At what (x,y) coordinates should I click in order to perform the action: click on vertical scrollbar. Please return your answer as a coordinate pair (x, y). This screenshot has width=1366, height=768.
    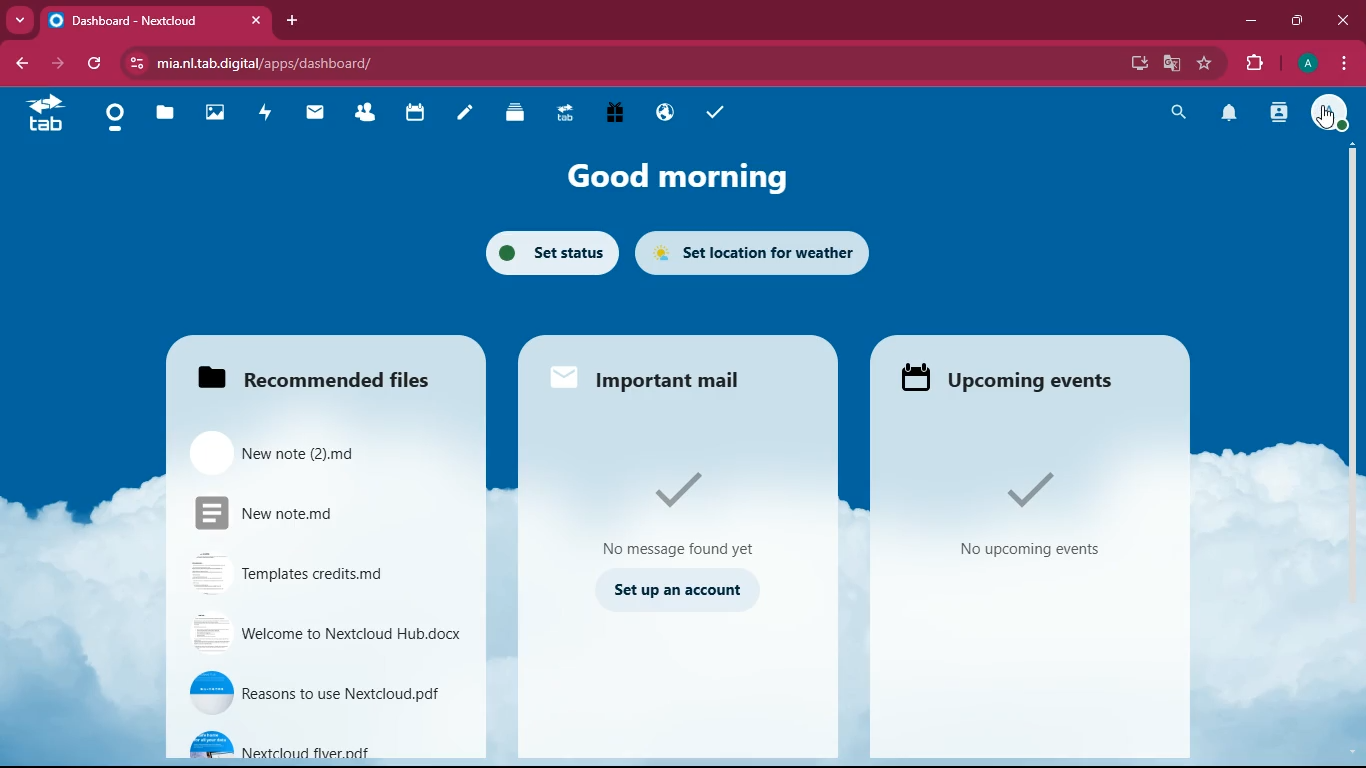
    Looking at the image, I should click on (1351, 320).